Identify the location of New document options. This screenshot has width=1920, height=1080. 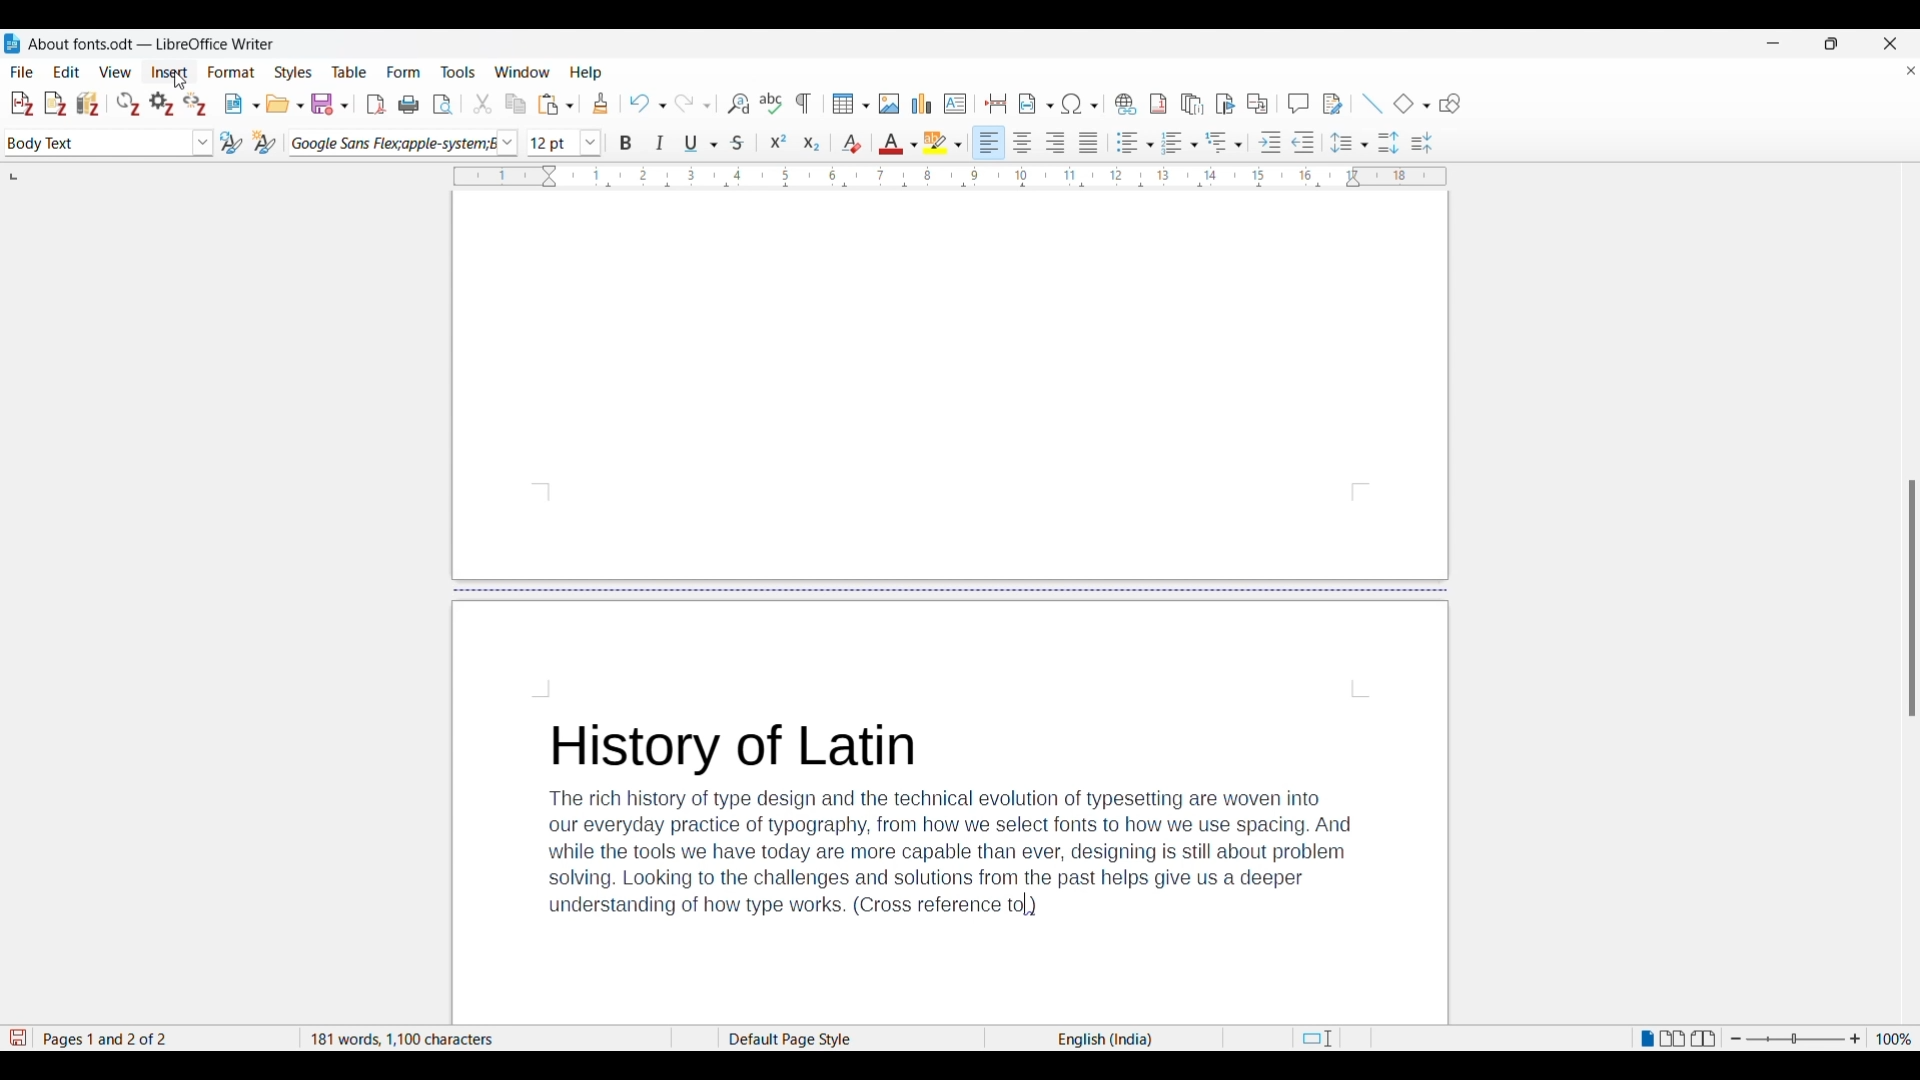
(242, 104).